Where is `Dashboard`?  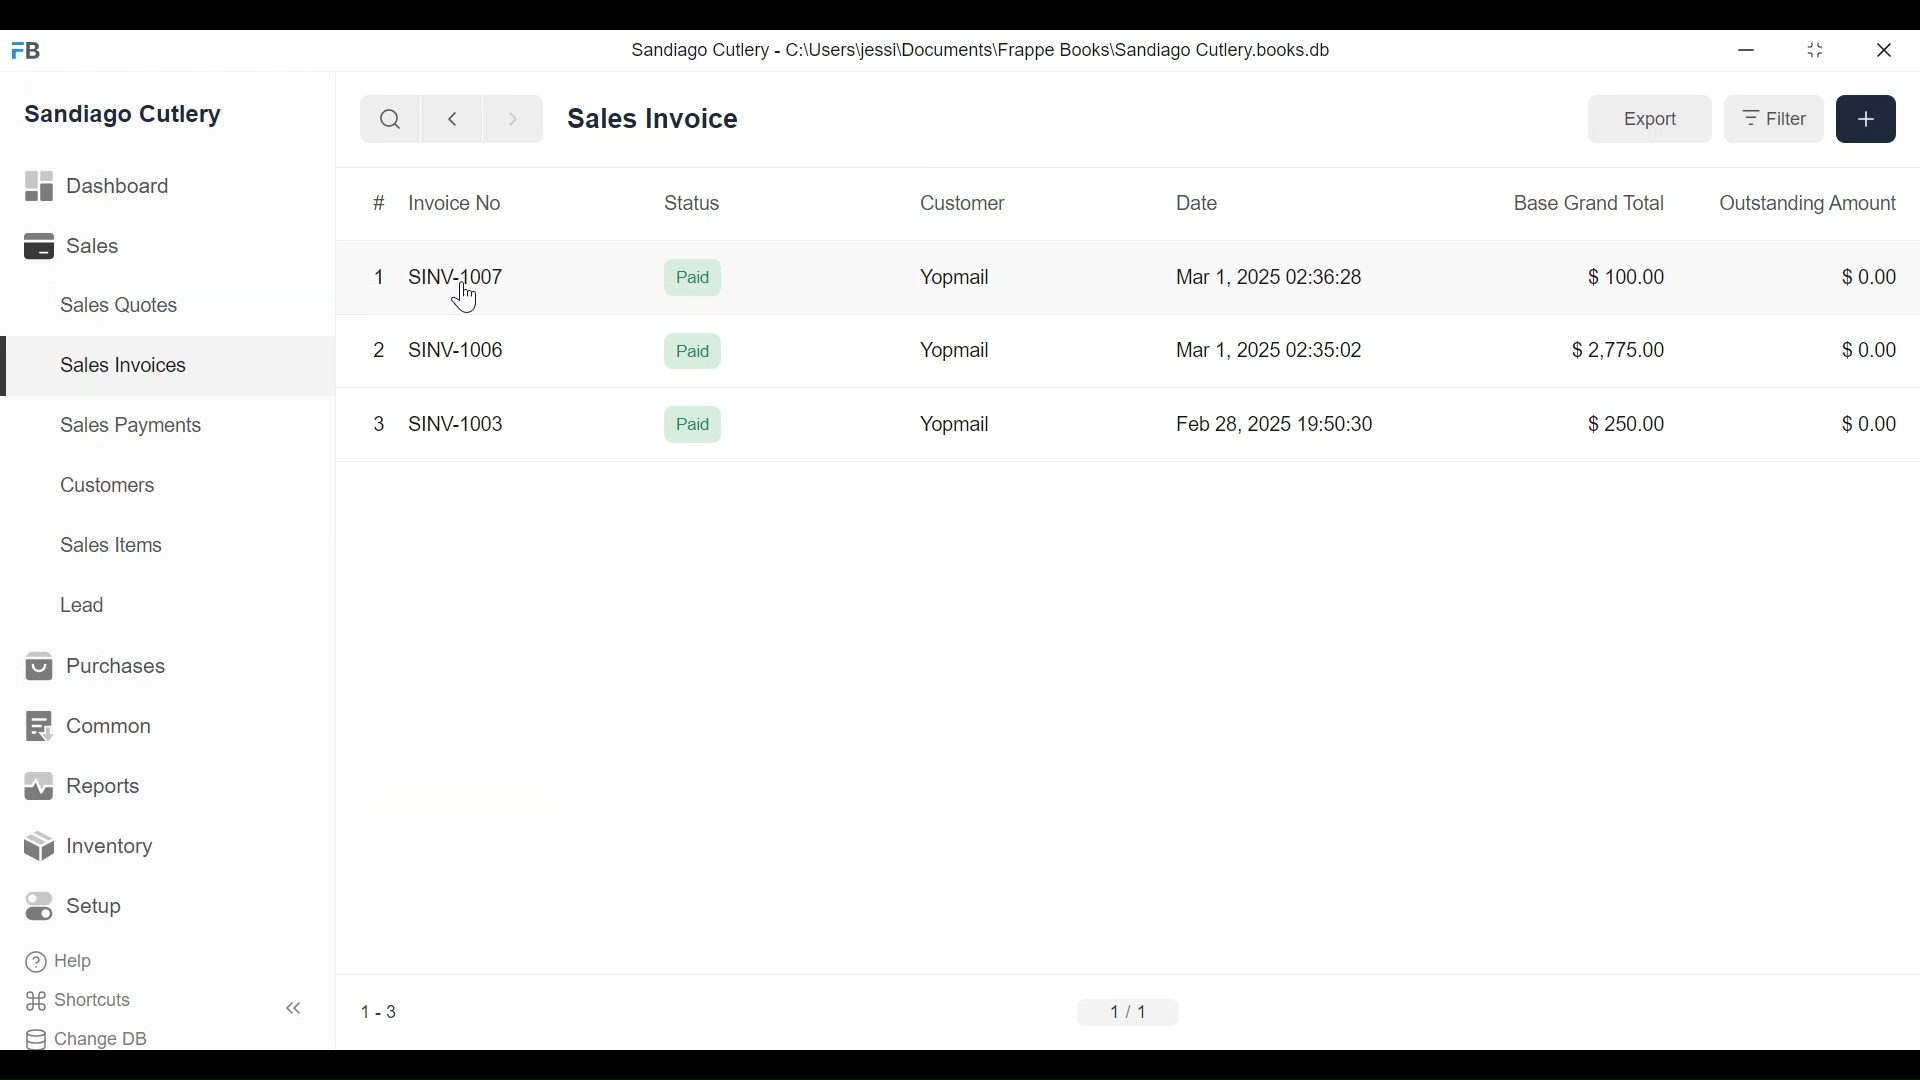
Dashboard is located at coordinates (97, 186).